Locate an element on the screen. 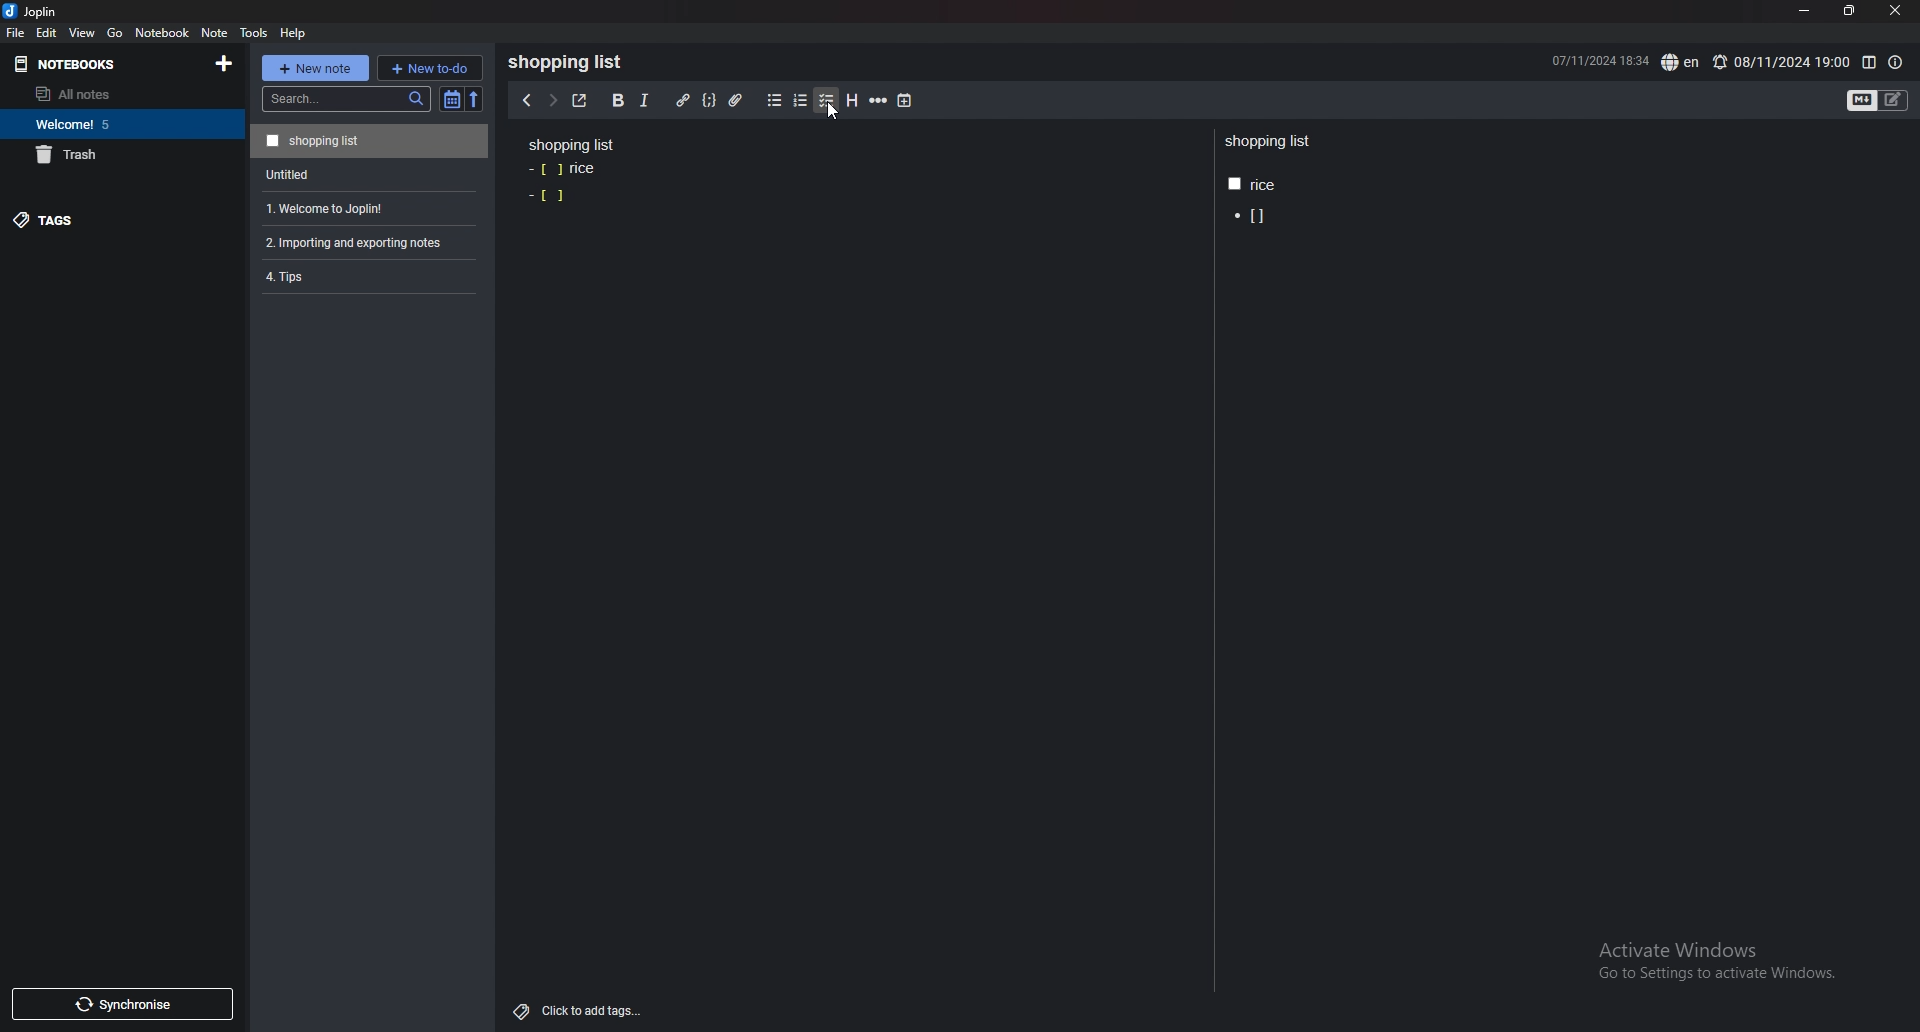 This screenshot has height=1032, width=1920. close is located at coordinates (1894, 11).